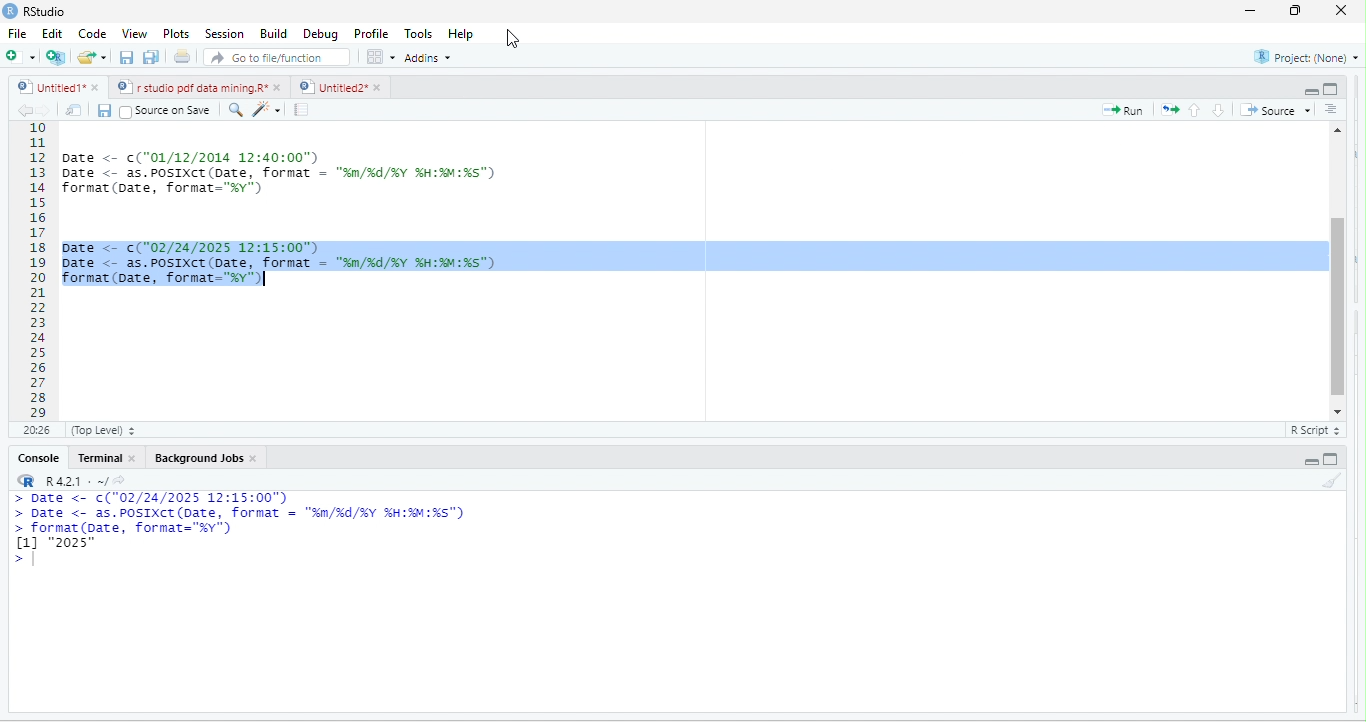  What do you see at coordinates (125, 60) in the screenshot?
I see `save current document` at bounding box center [125, 60].